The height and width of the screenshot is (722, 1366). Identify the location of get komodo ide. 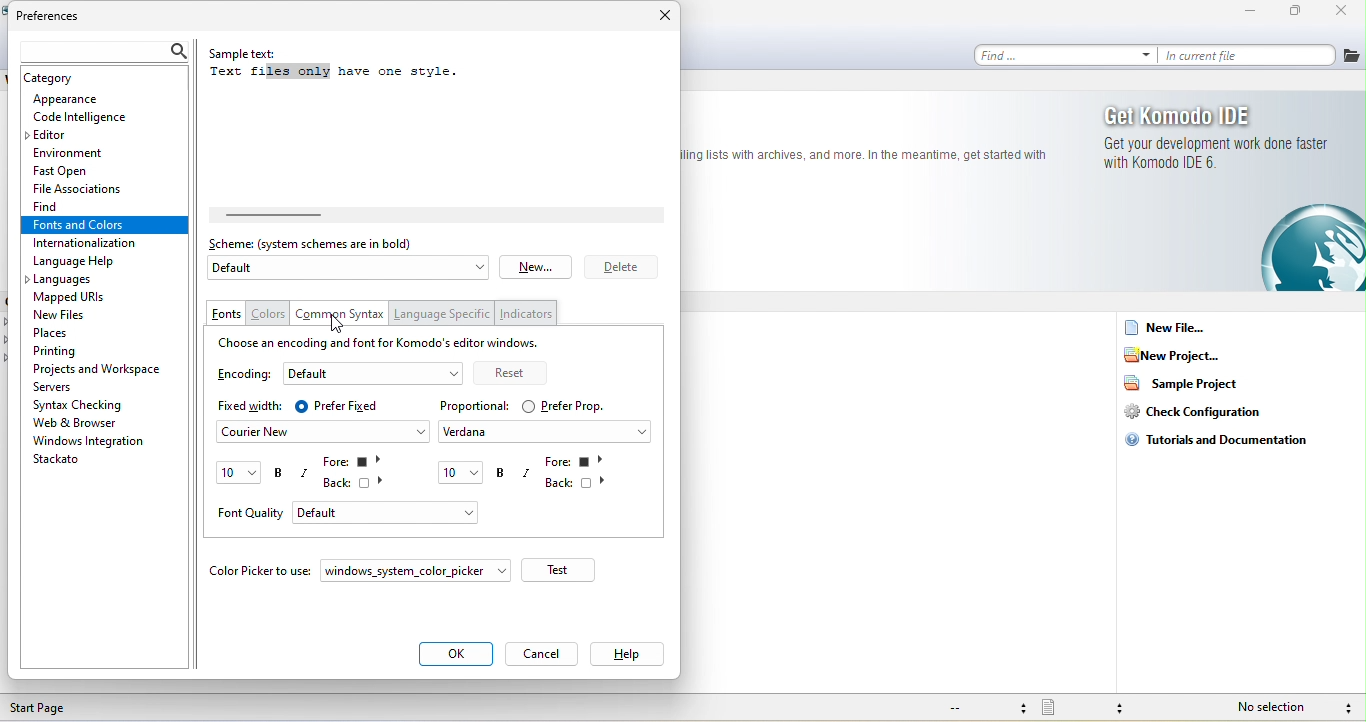
(1229, 195).